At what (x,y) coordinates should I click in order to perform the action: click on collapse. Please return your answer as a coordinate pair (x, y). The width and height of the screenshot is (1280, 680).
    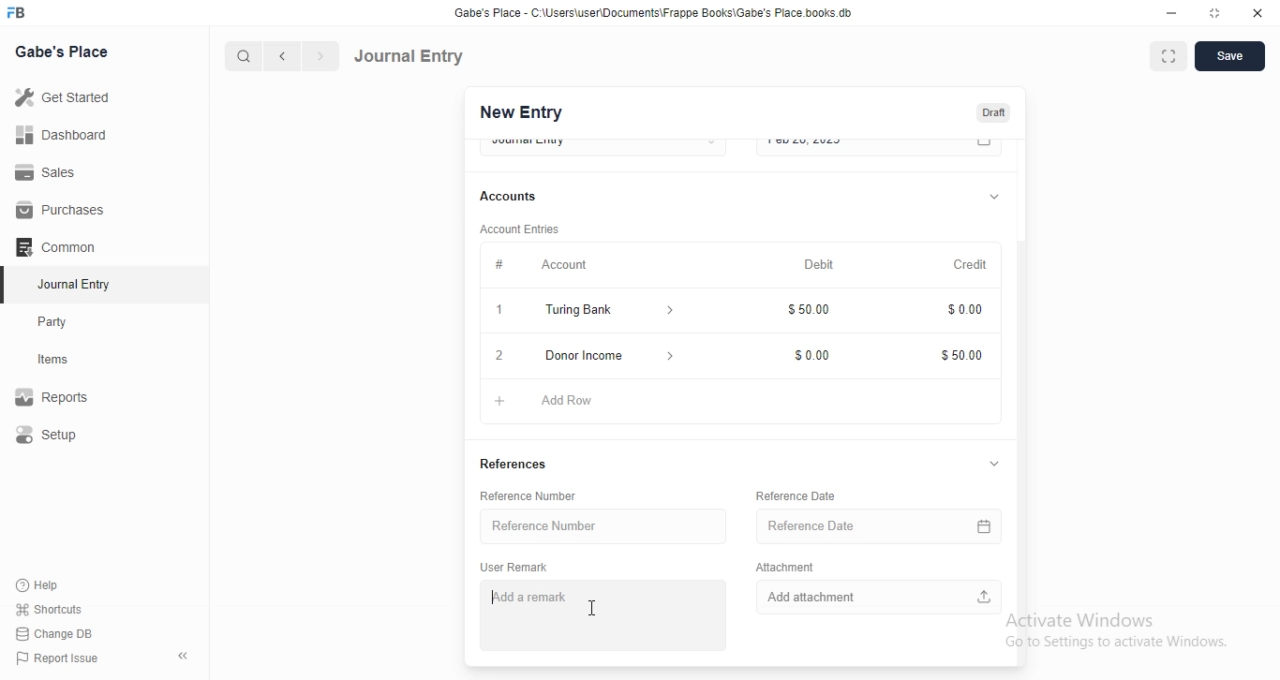
    Looking at the image, I should click on (994, 465).